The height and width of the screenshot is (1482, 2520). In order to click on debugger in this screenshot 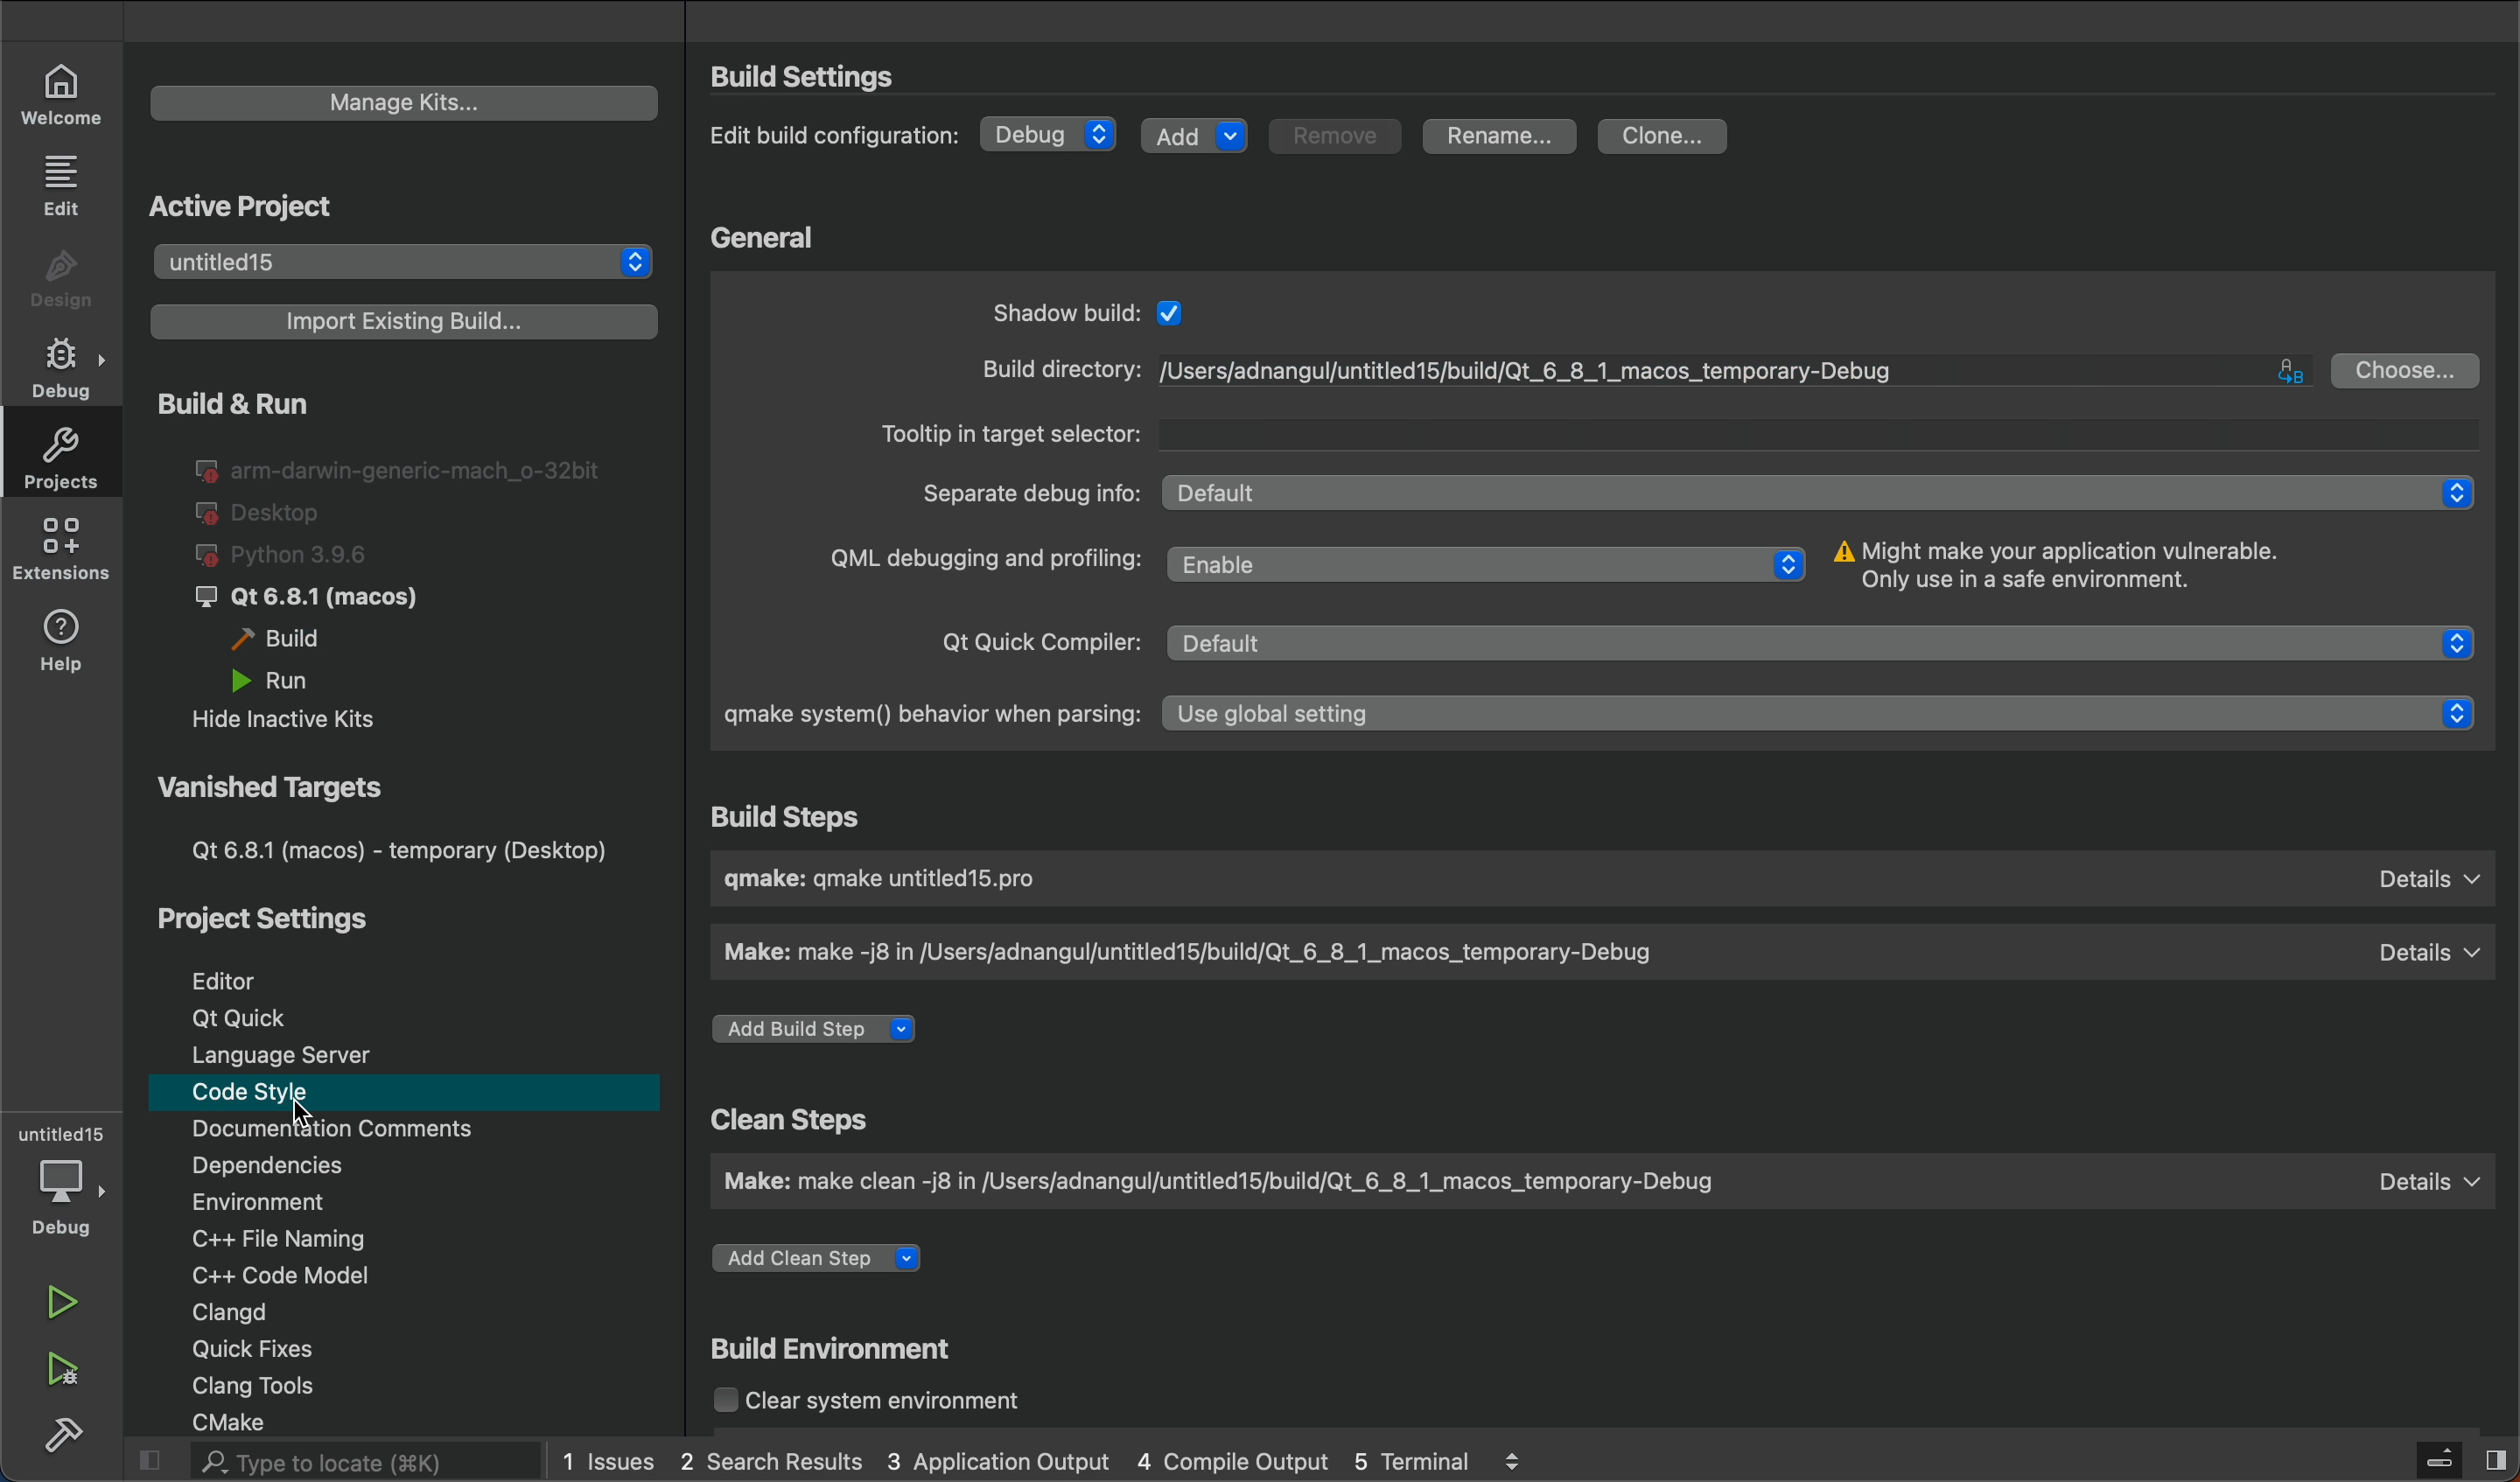, I will do `click(62, 1179)`.